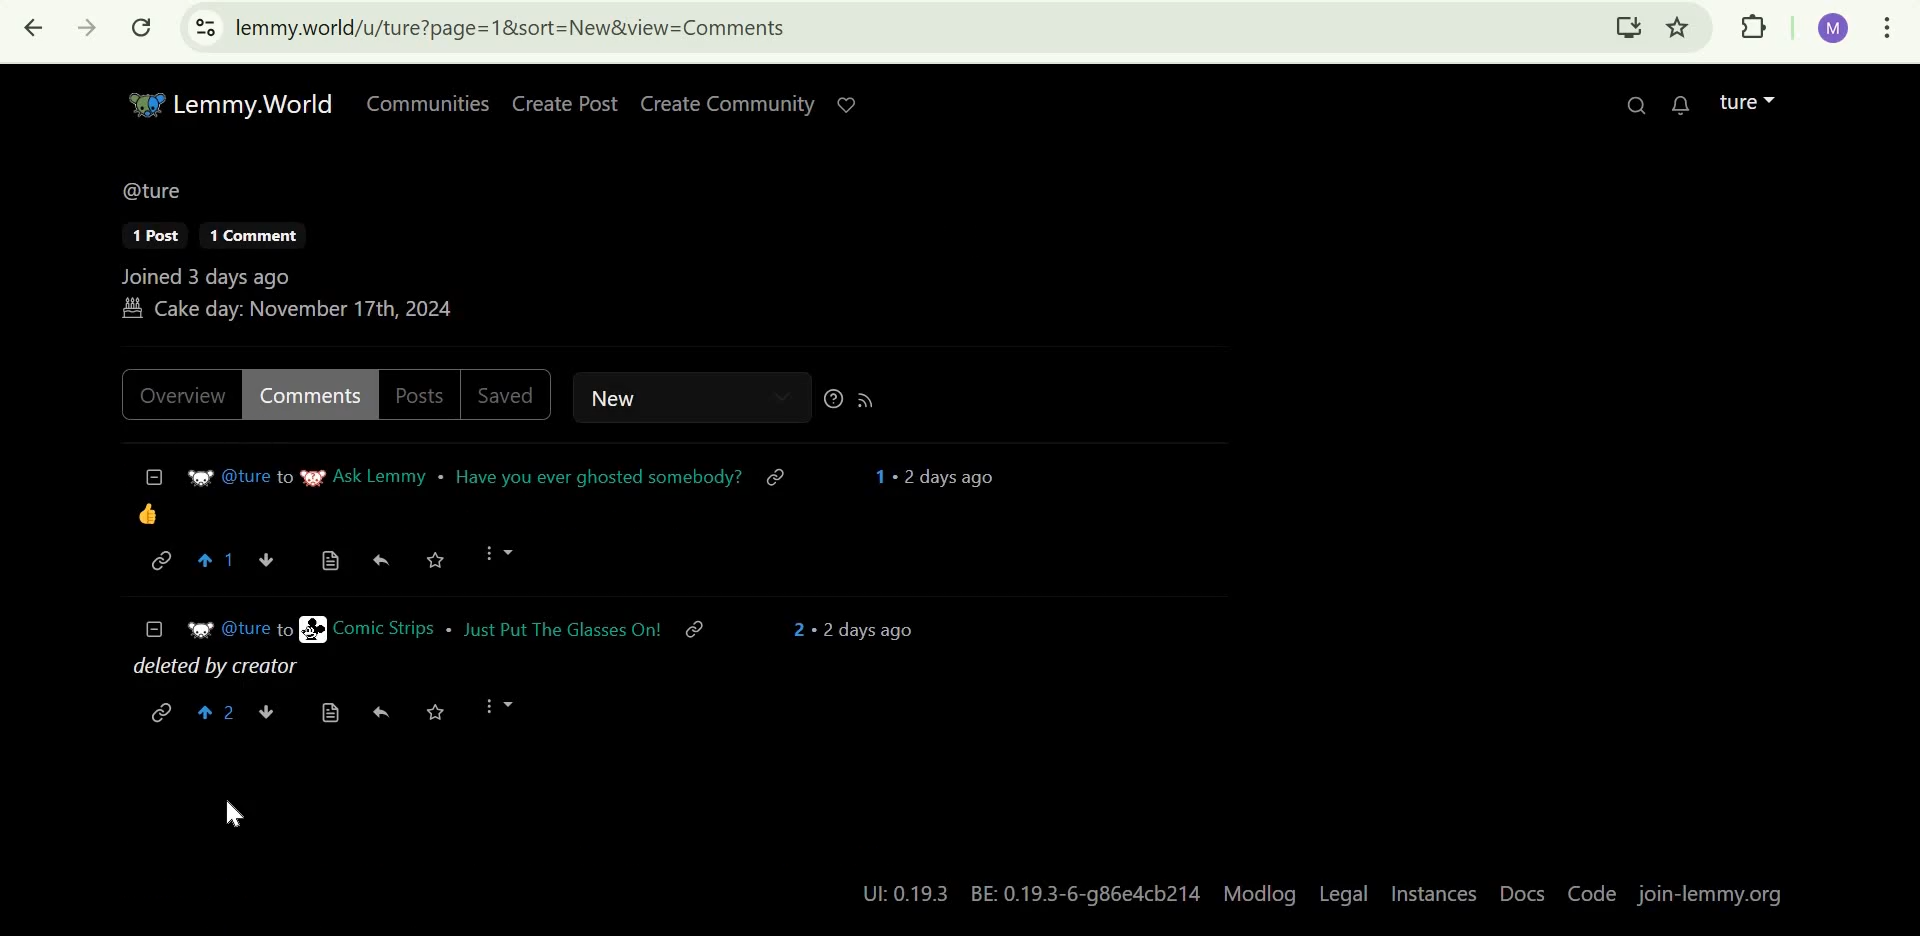 The height and width of the screenshot is (936, 1920). Describe the element at coordinates (856, 630) in the screenshot. I see `2 . 2 days ago` at that location.